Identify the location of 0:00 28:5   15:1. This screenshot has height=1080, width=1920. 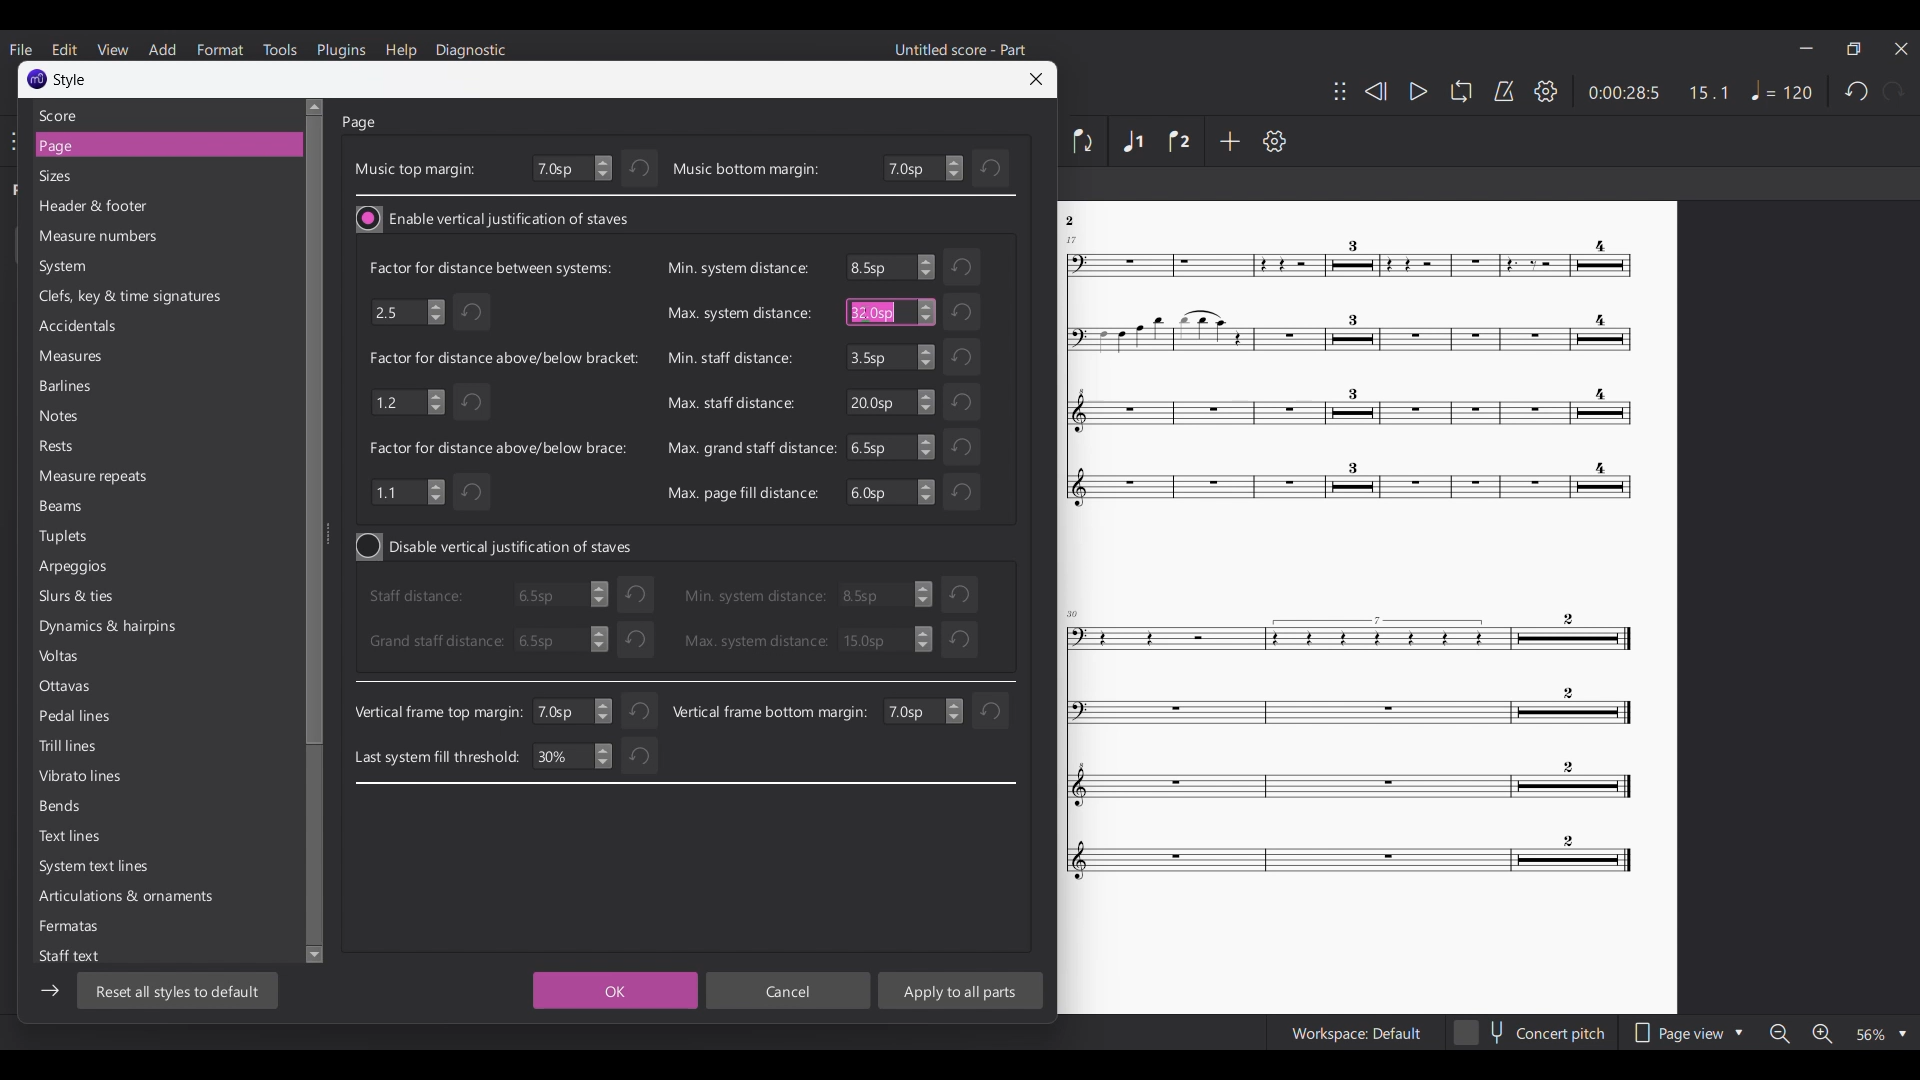
(1657, 93).